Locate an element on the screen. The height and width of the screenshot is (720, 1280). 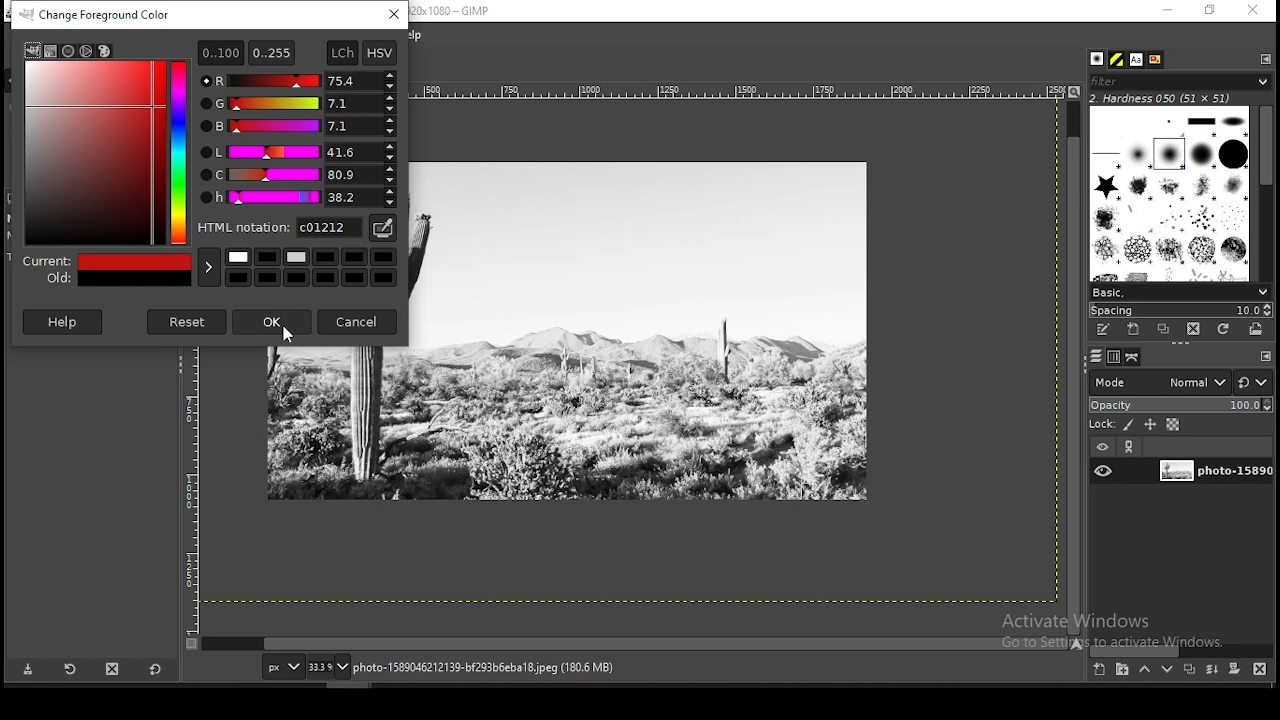
mask layer is located at coordinates (1234, 670).